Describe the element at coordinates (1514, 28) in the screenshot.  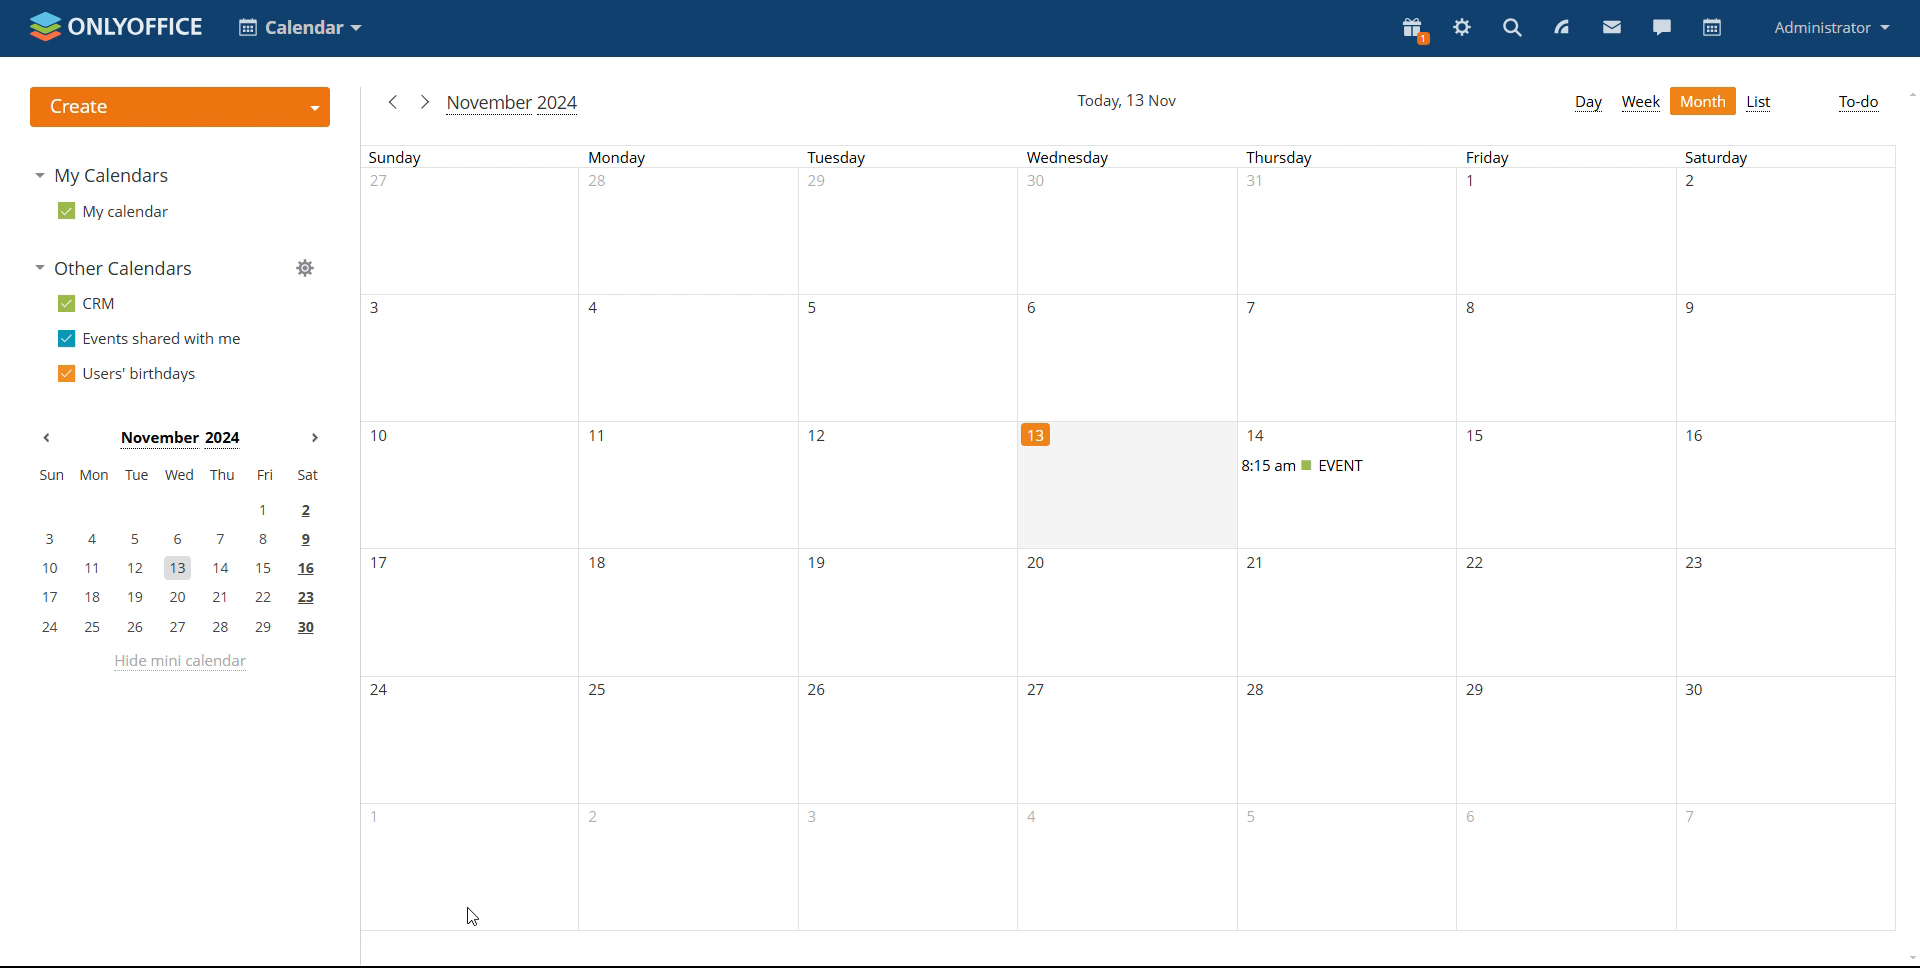
I see `search` at that location.